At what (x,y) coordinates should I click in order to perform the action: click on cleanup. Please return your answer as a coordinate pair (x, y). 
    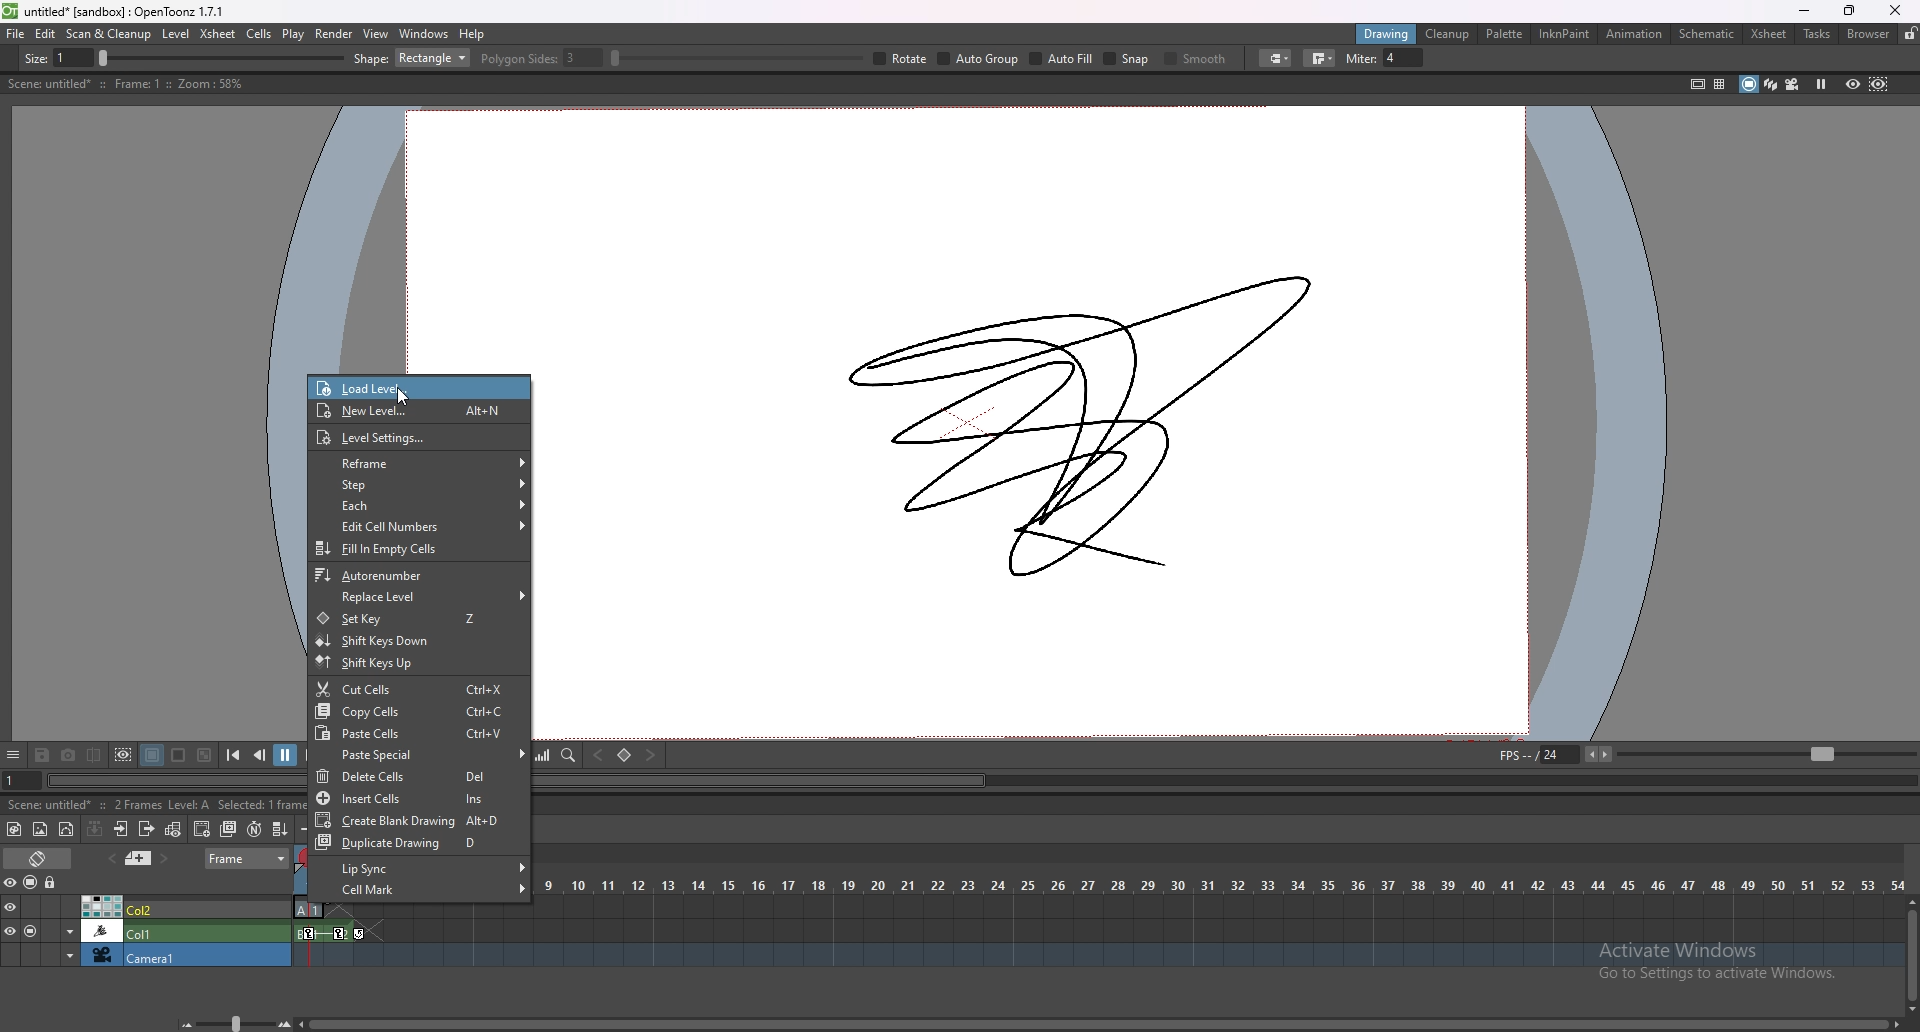
    Looking at the image, I should click on (1447, 34).